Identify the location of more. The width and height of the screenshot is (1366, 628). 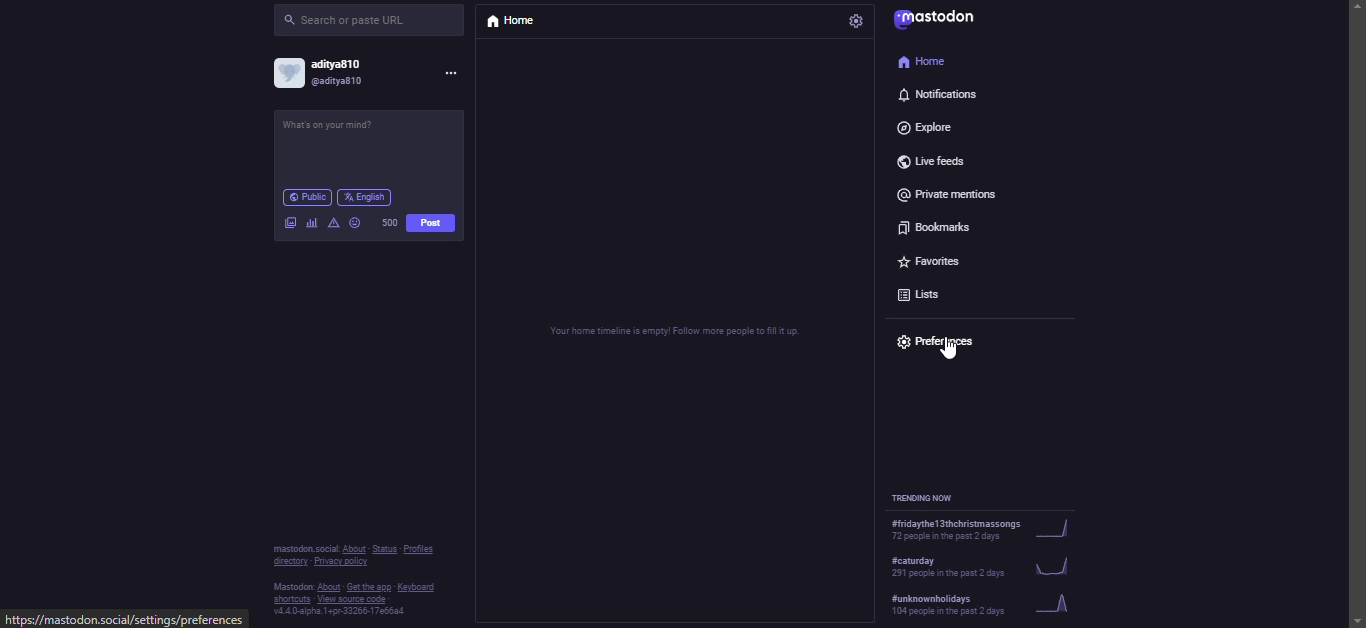
(456, 75).